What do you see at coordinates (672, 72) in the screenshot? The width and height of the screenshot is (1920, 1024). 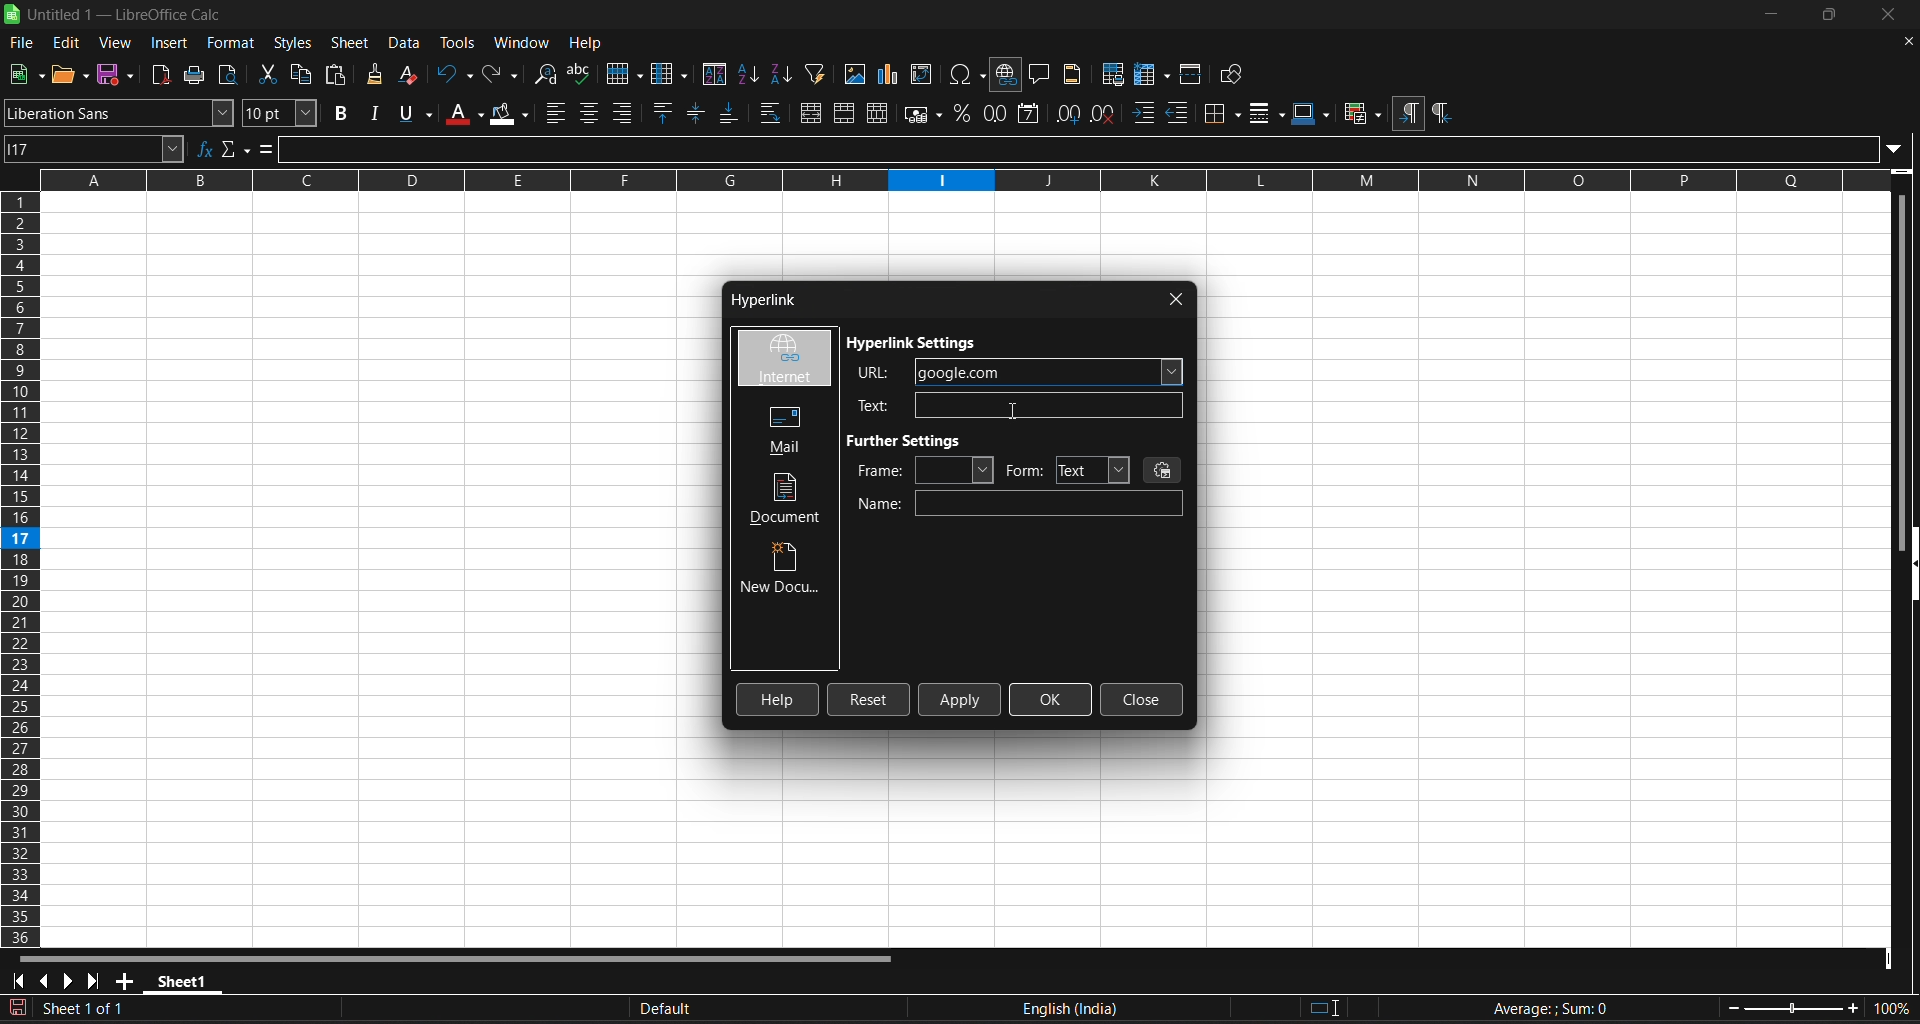 I see `column` at bounding box center [672, 72].